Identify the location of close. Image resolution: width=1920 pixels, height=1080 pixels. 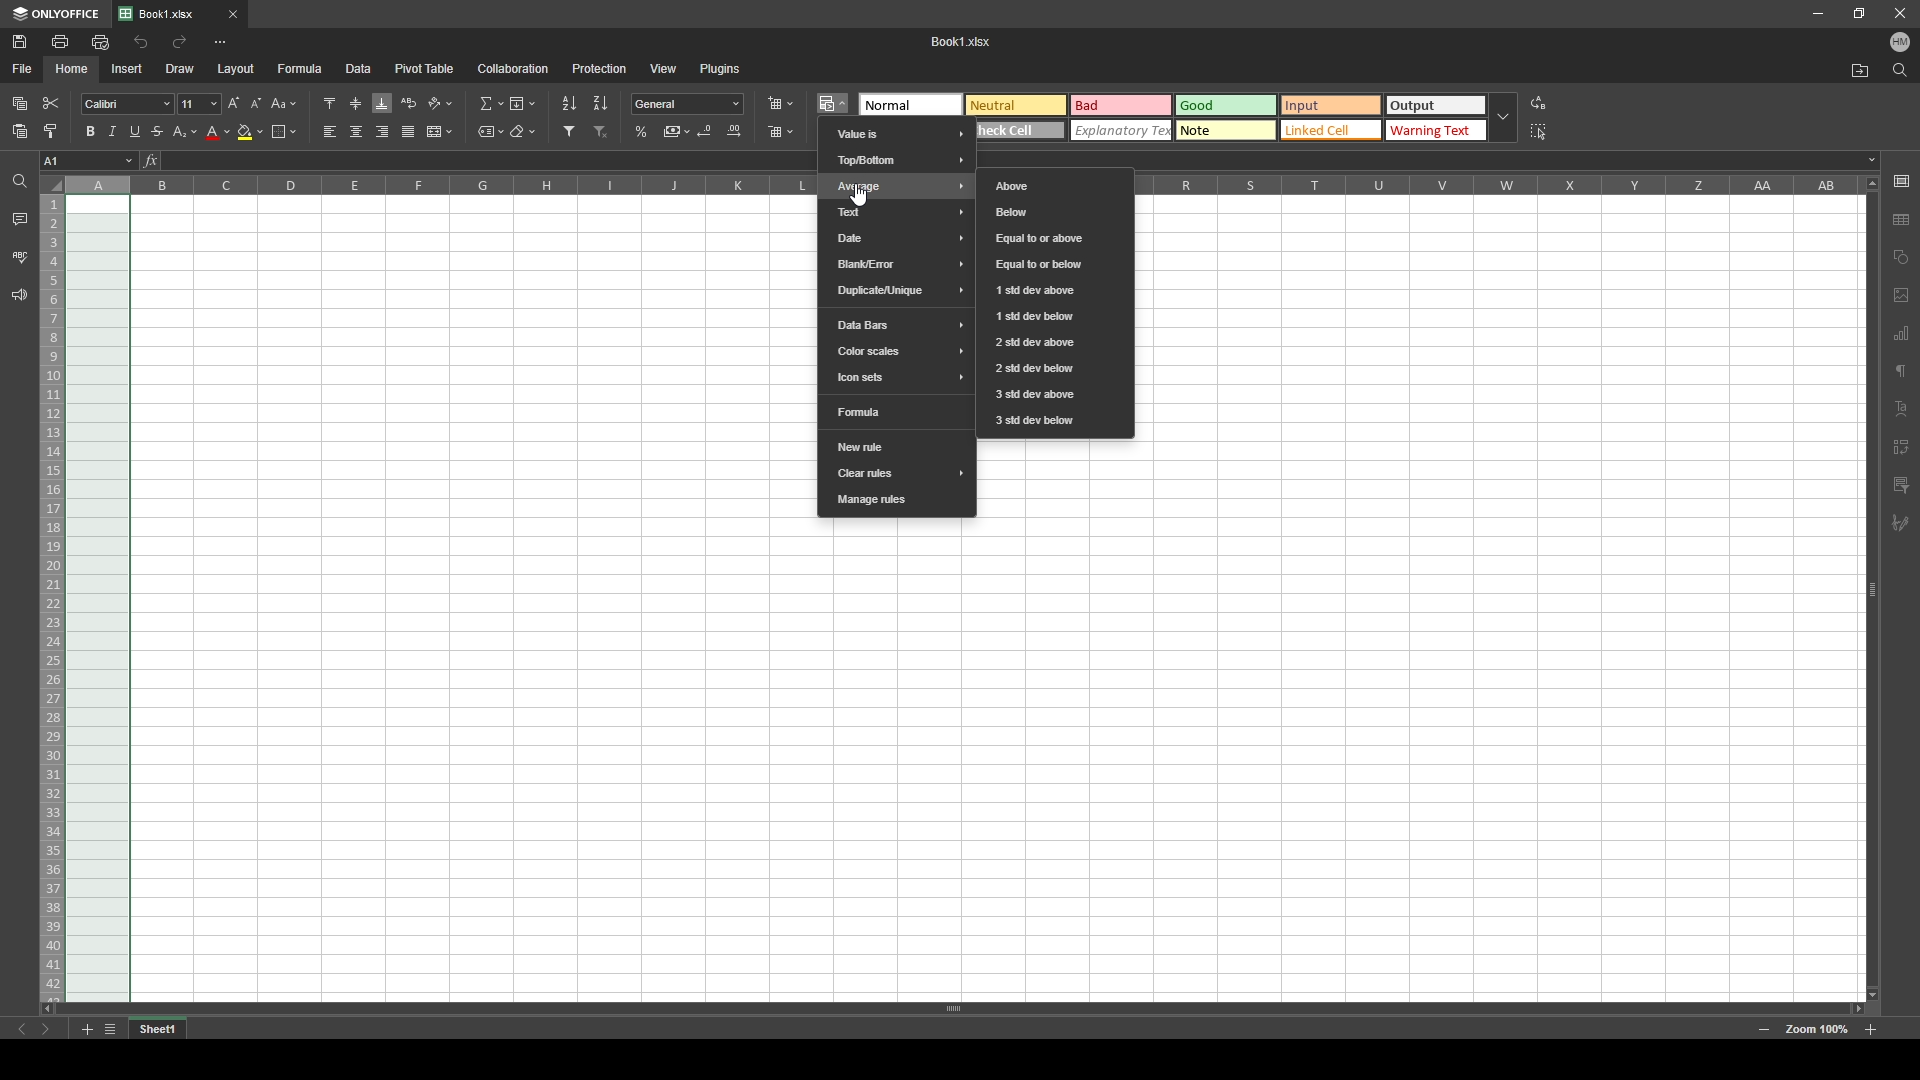
(1900, 14).